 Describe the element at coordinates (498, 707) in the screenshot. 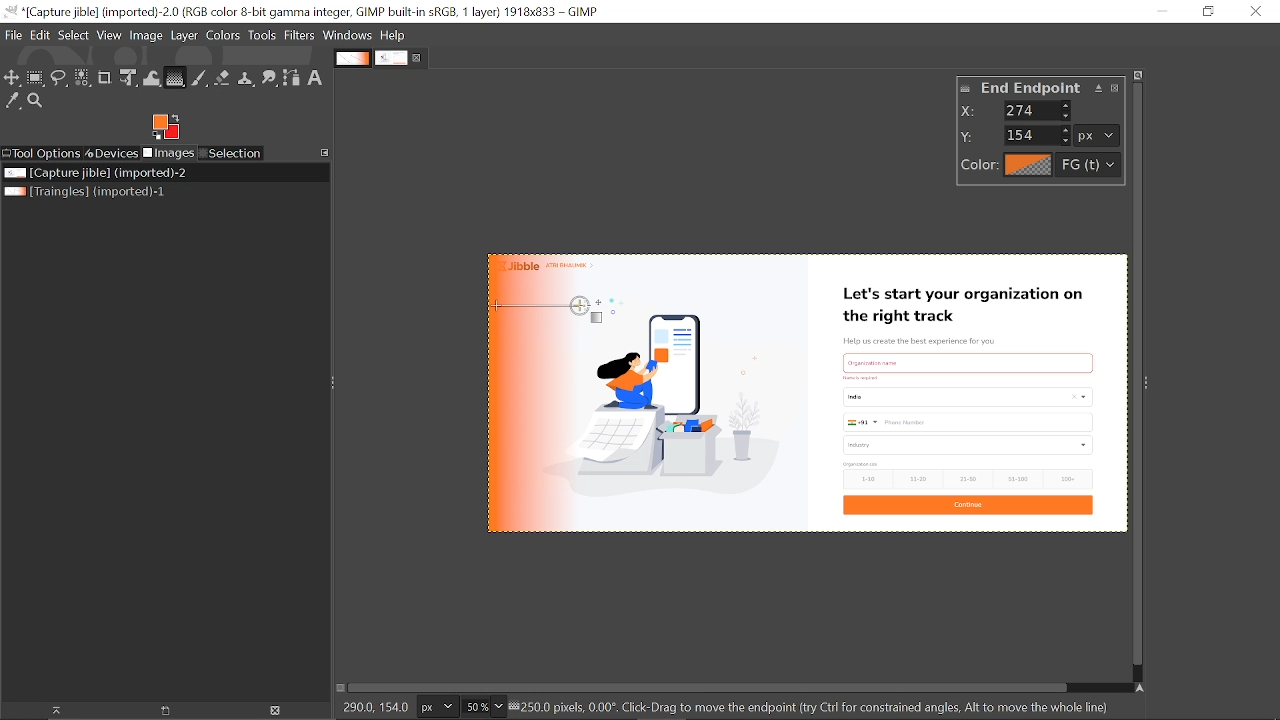

I see `Zoom options` at that location.